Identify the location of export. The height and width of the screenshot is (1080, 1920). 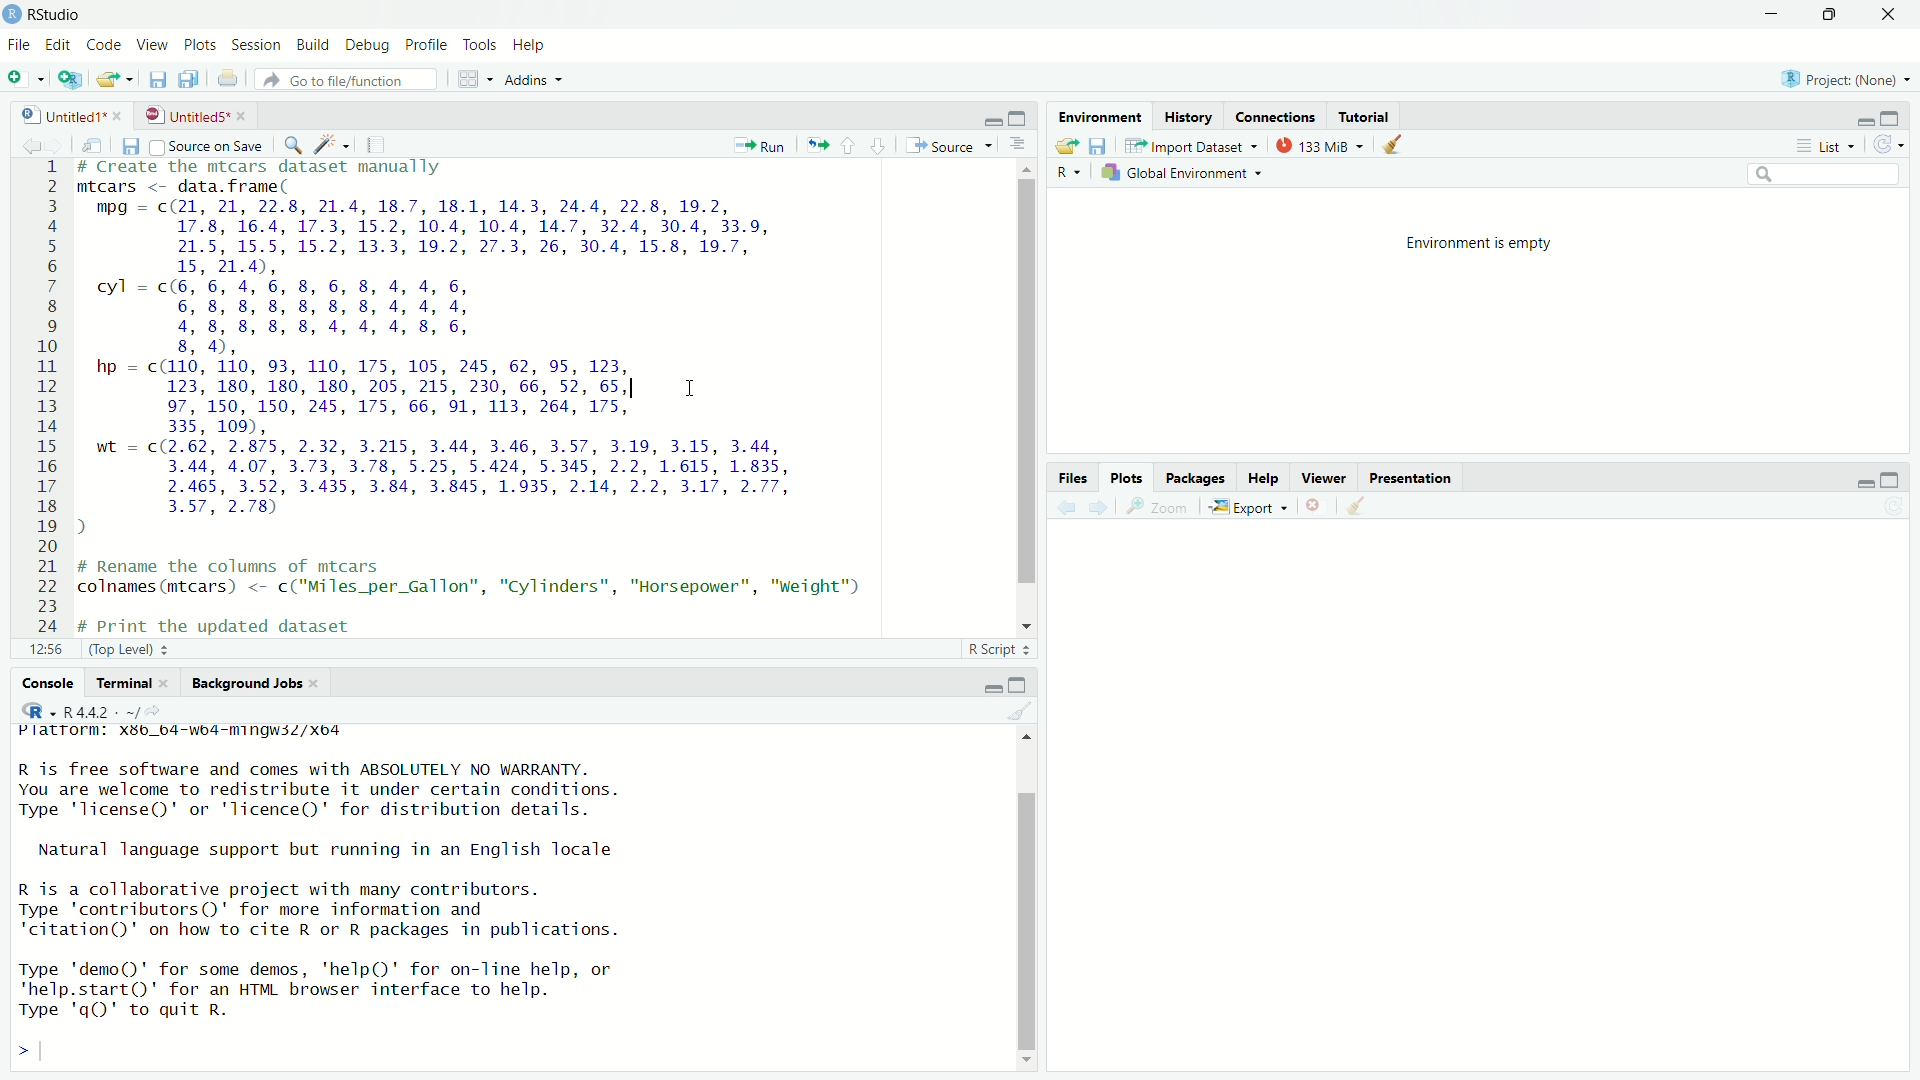
(1061, 144).